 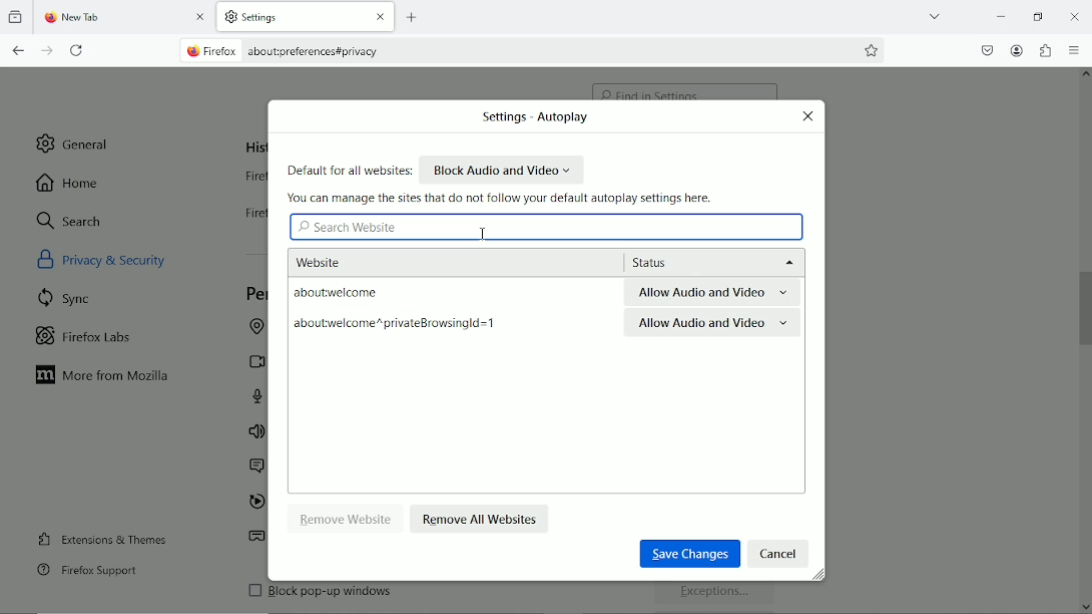 I want to click on firefox logo, so click(x=191, y=52).